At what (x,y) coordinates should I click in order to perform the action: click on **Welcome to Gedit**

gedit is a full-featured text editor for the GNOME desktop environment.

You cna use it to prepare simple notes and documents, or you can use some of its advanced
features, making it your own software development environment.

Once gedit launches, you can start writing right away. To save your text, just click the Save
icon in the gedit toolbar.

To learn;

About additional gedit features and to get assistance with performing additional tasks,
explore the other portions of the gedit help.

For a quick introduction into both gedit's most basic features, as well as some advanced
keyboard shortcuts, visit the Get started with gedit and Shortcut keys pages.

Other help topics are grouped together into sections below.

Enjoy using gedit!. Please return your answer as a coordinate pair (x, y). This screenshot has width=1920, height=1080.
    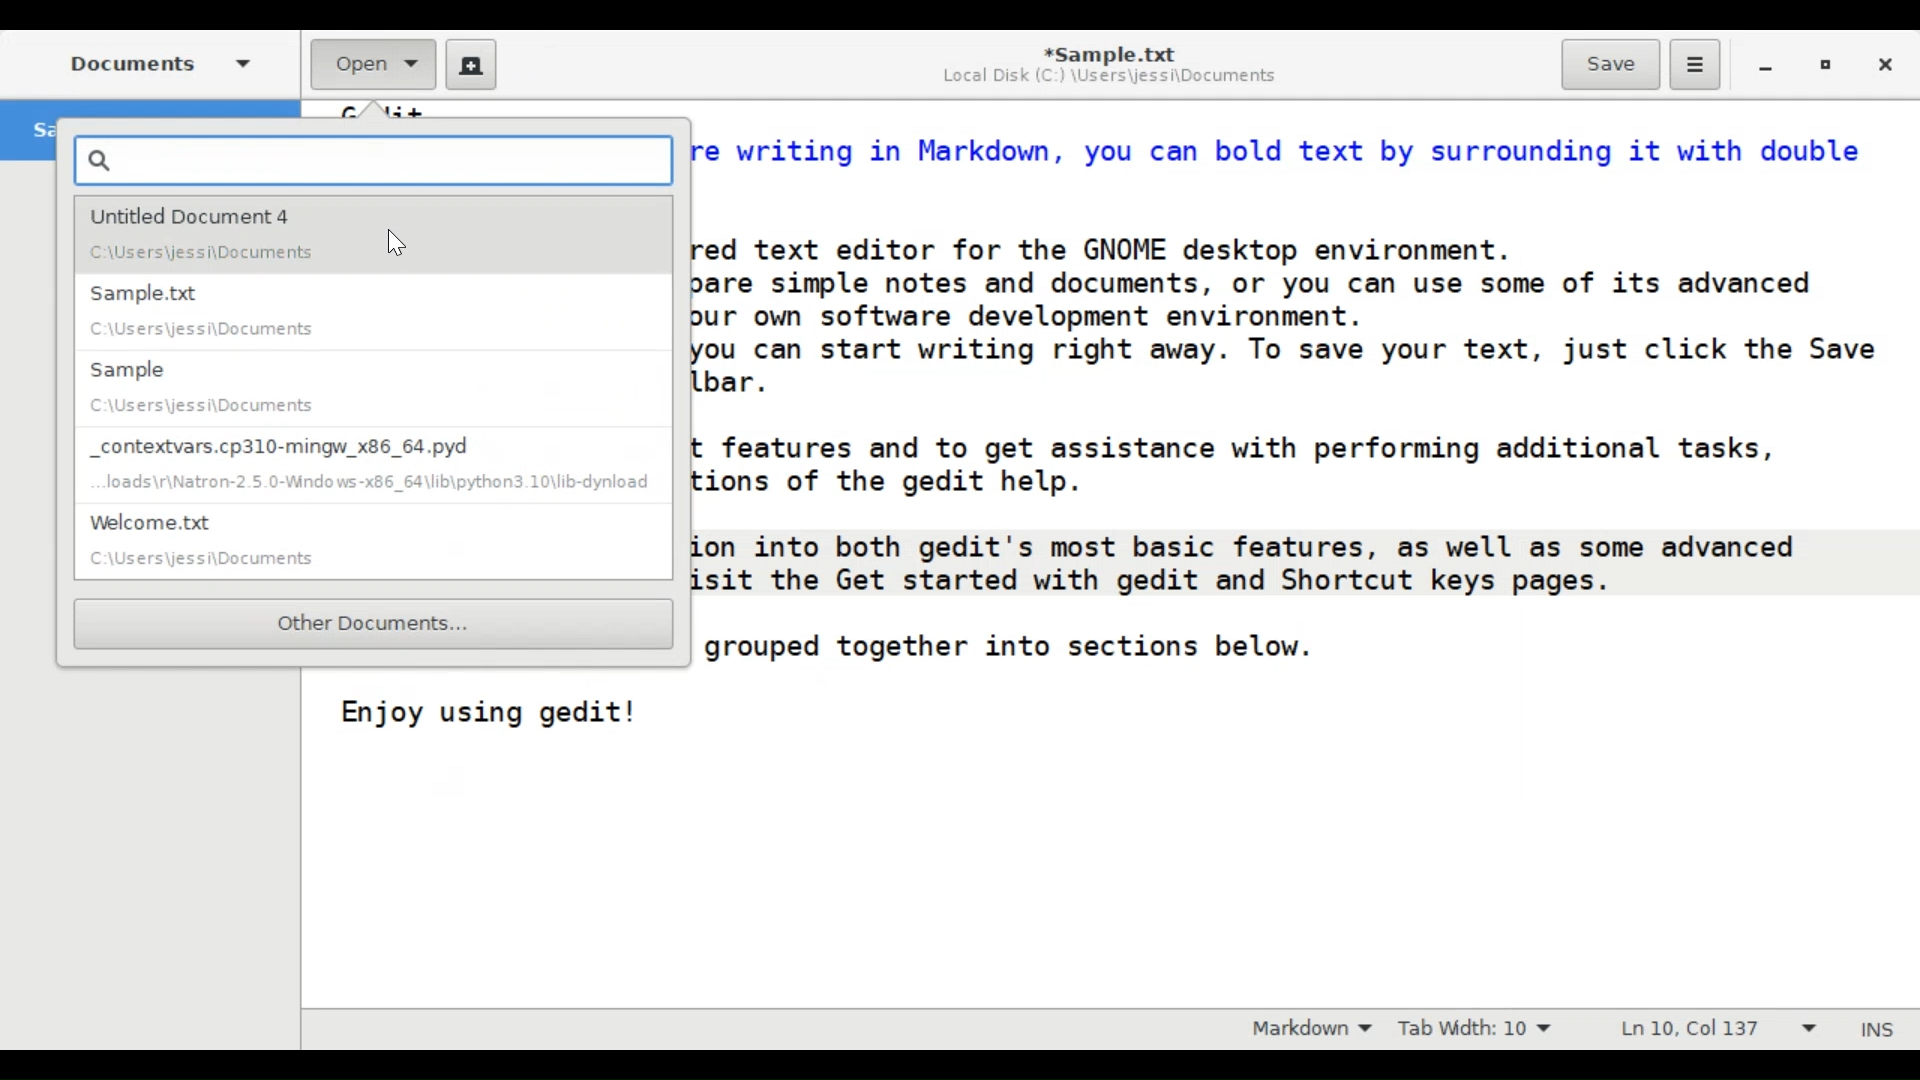
    Looking at the image, I should click on (1308, 454).